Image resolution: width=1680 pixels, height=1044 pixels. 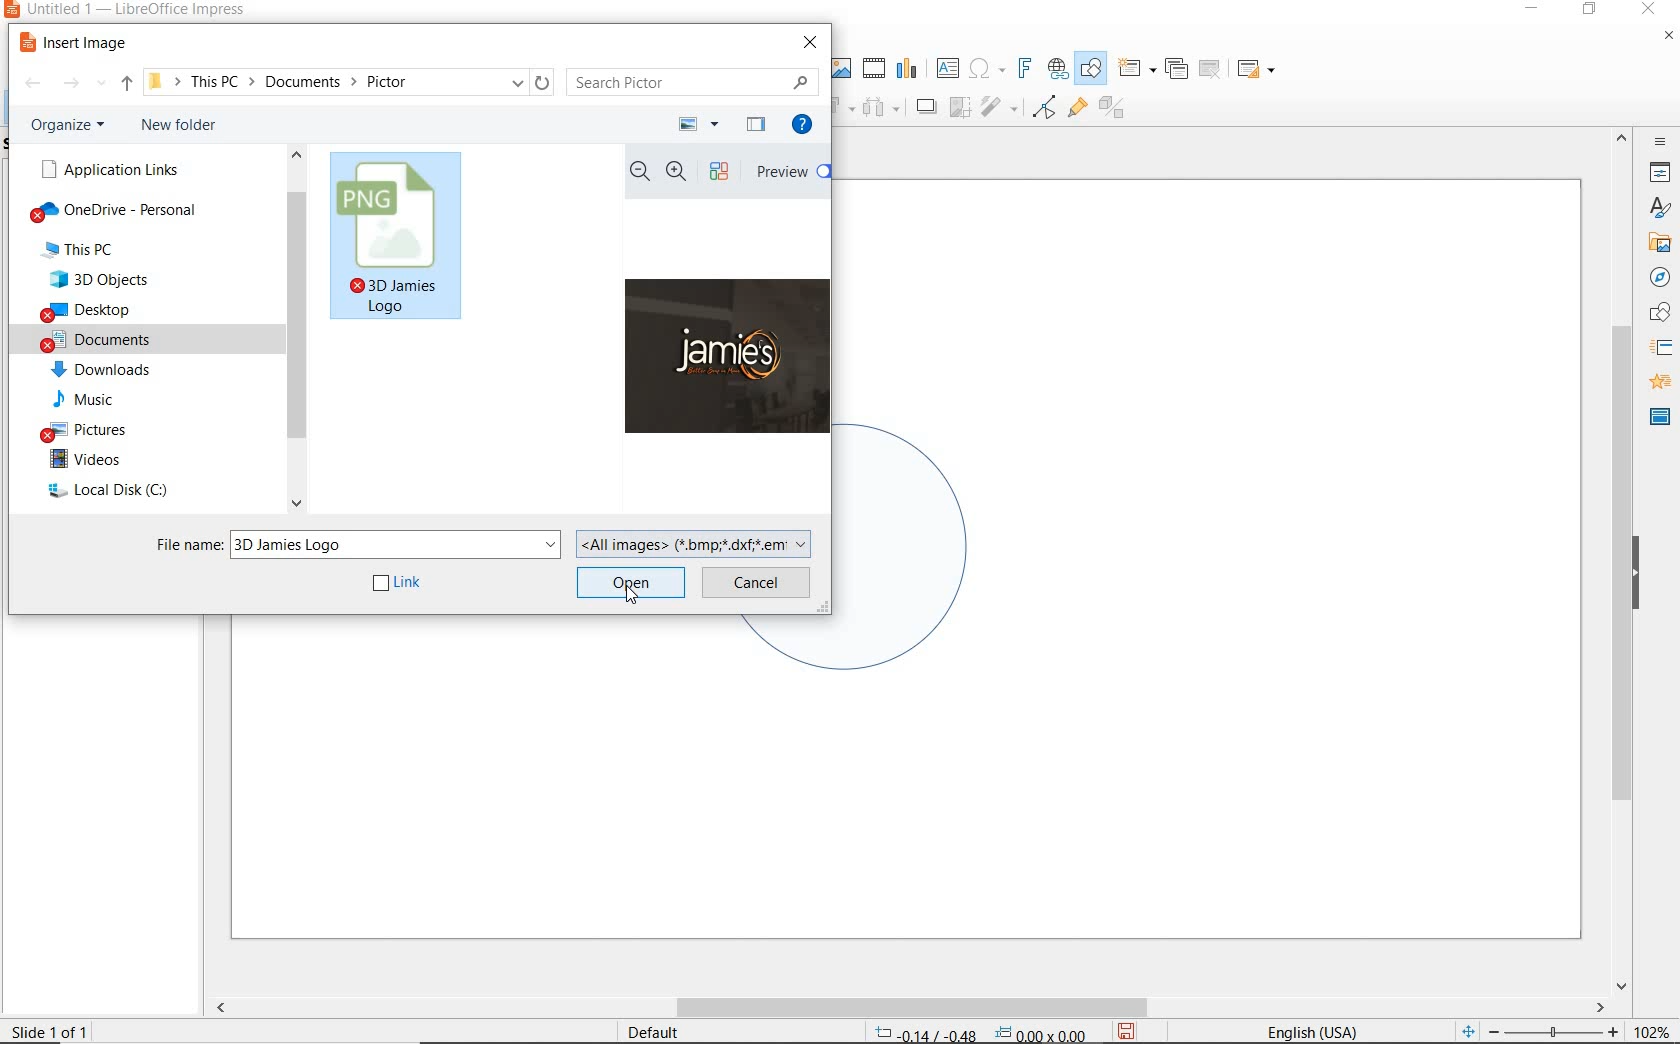 What do you see at coordinates (1660, 348) in the screenshot?
I see `slide transition` at bounding box center [1660, 348].